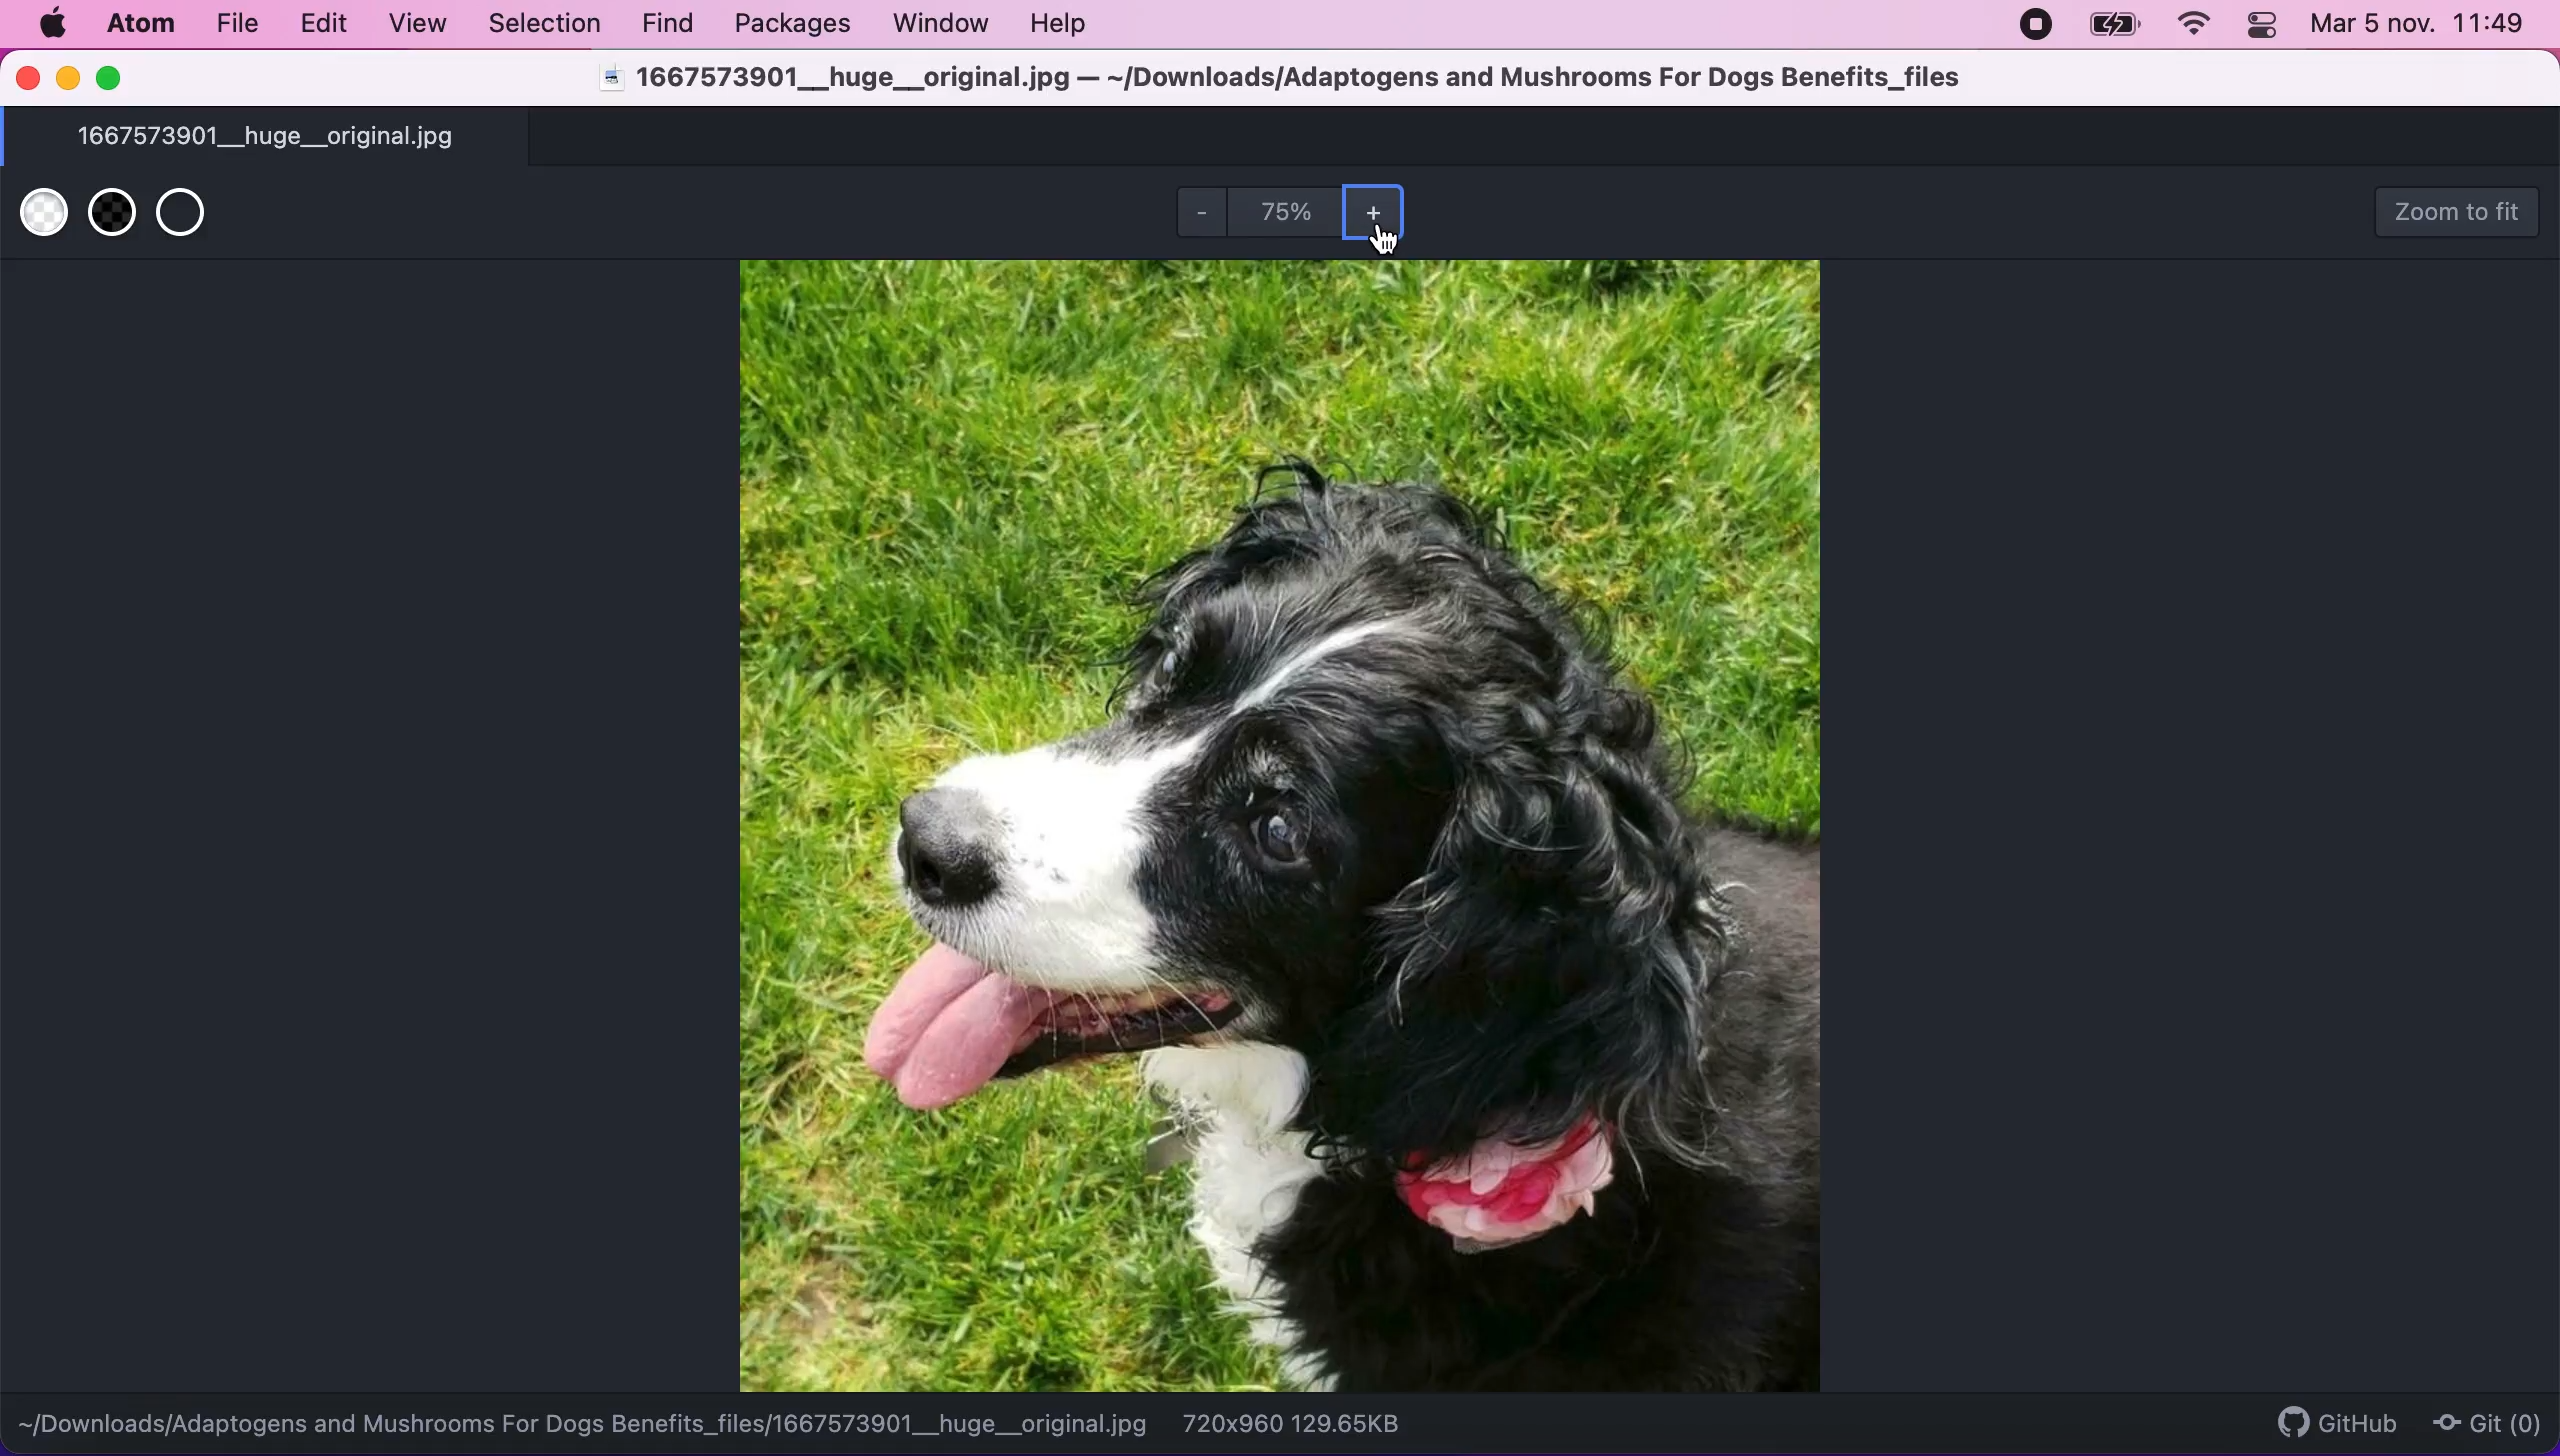 The width and height of the screenshot is (2560, 1456). I want to click on find, so click(674, 24).